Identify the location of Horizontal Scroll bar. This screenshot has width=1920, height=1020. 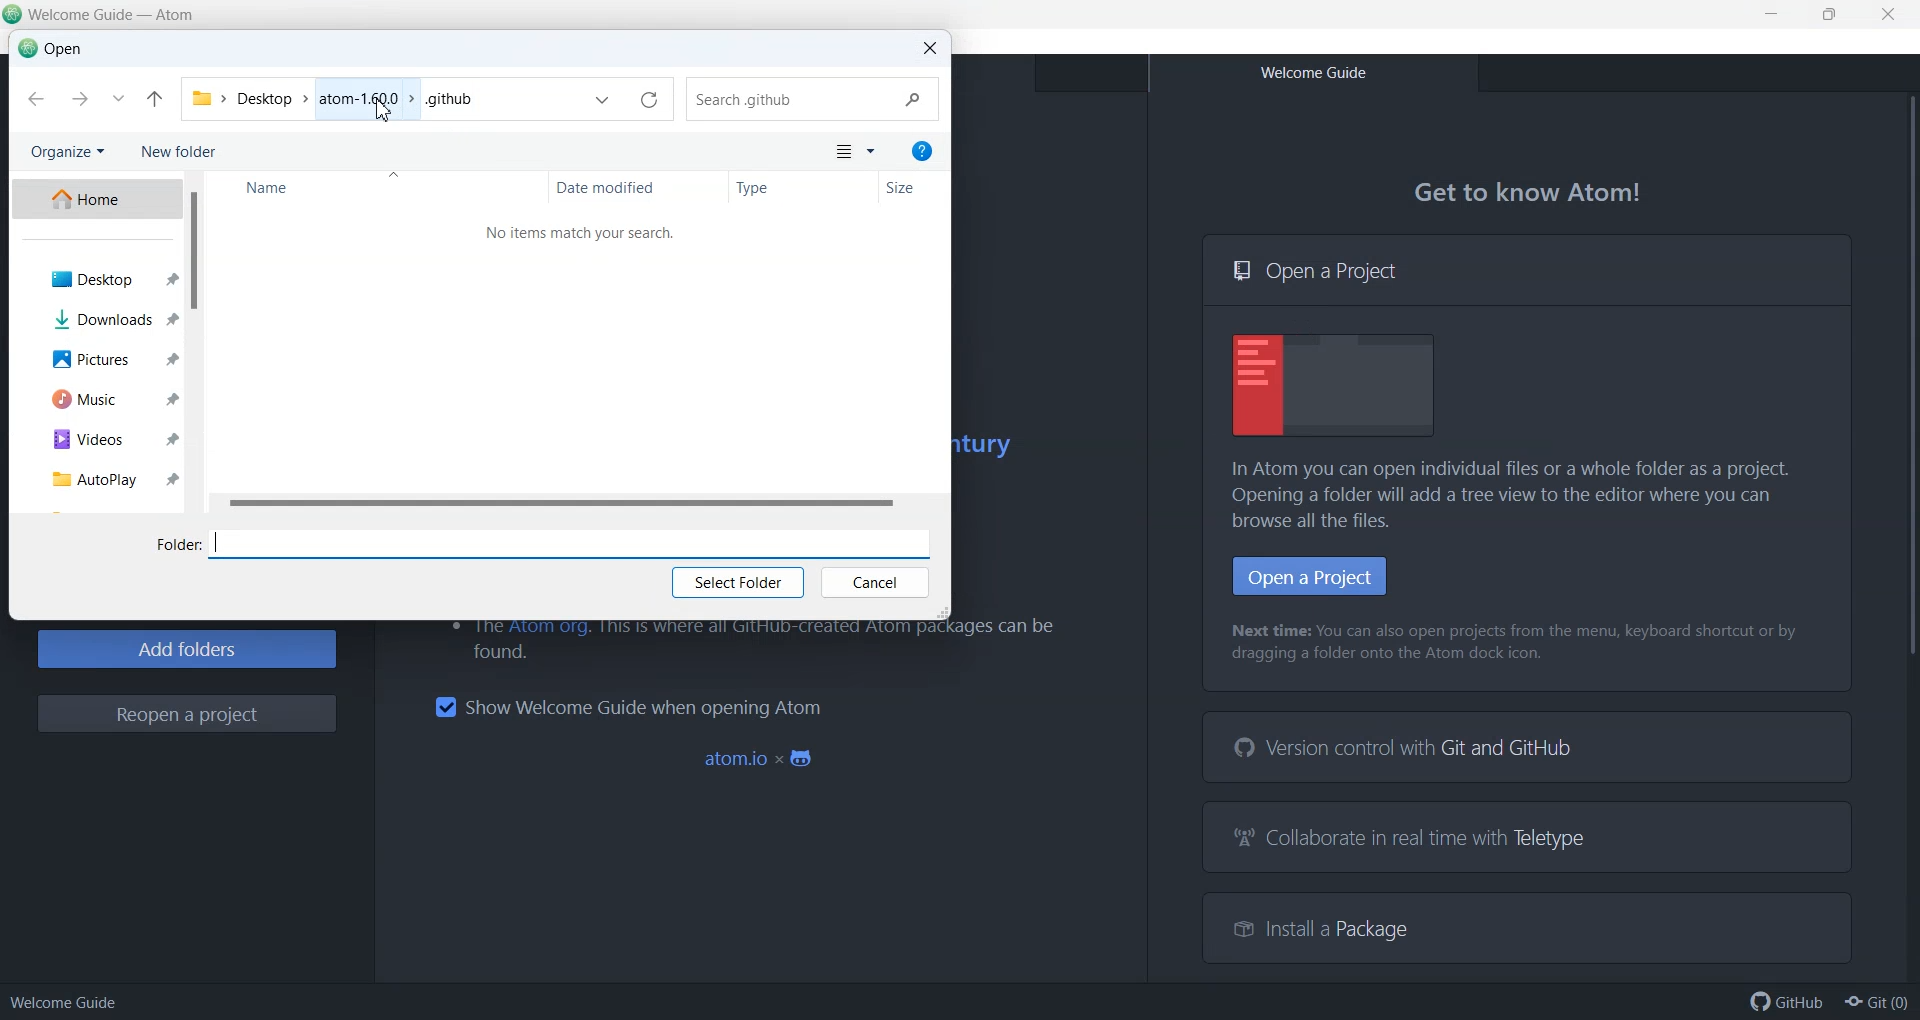
(574, 504).